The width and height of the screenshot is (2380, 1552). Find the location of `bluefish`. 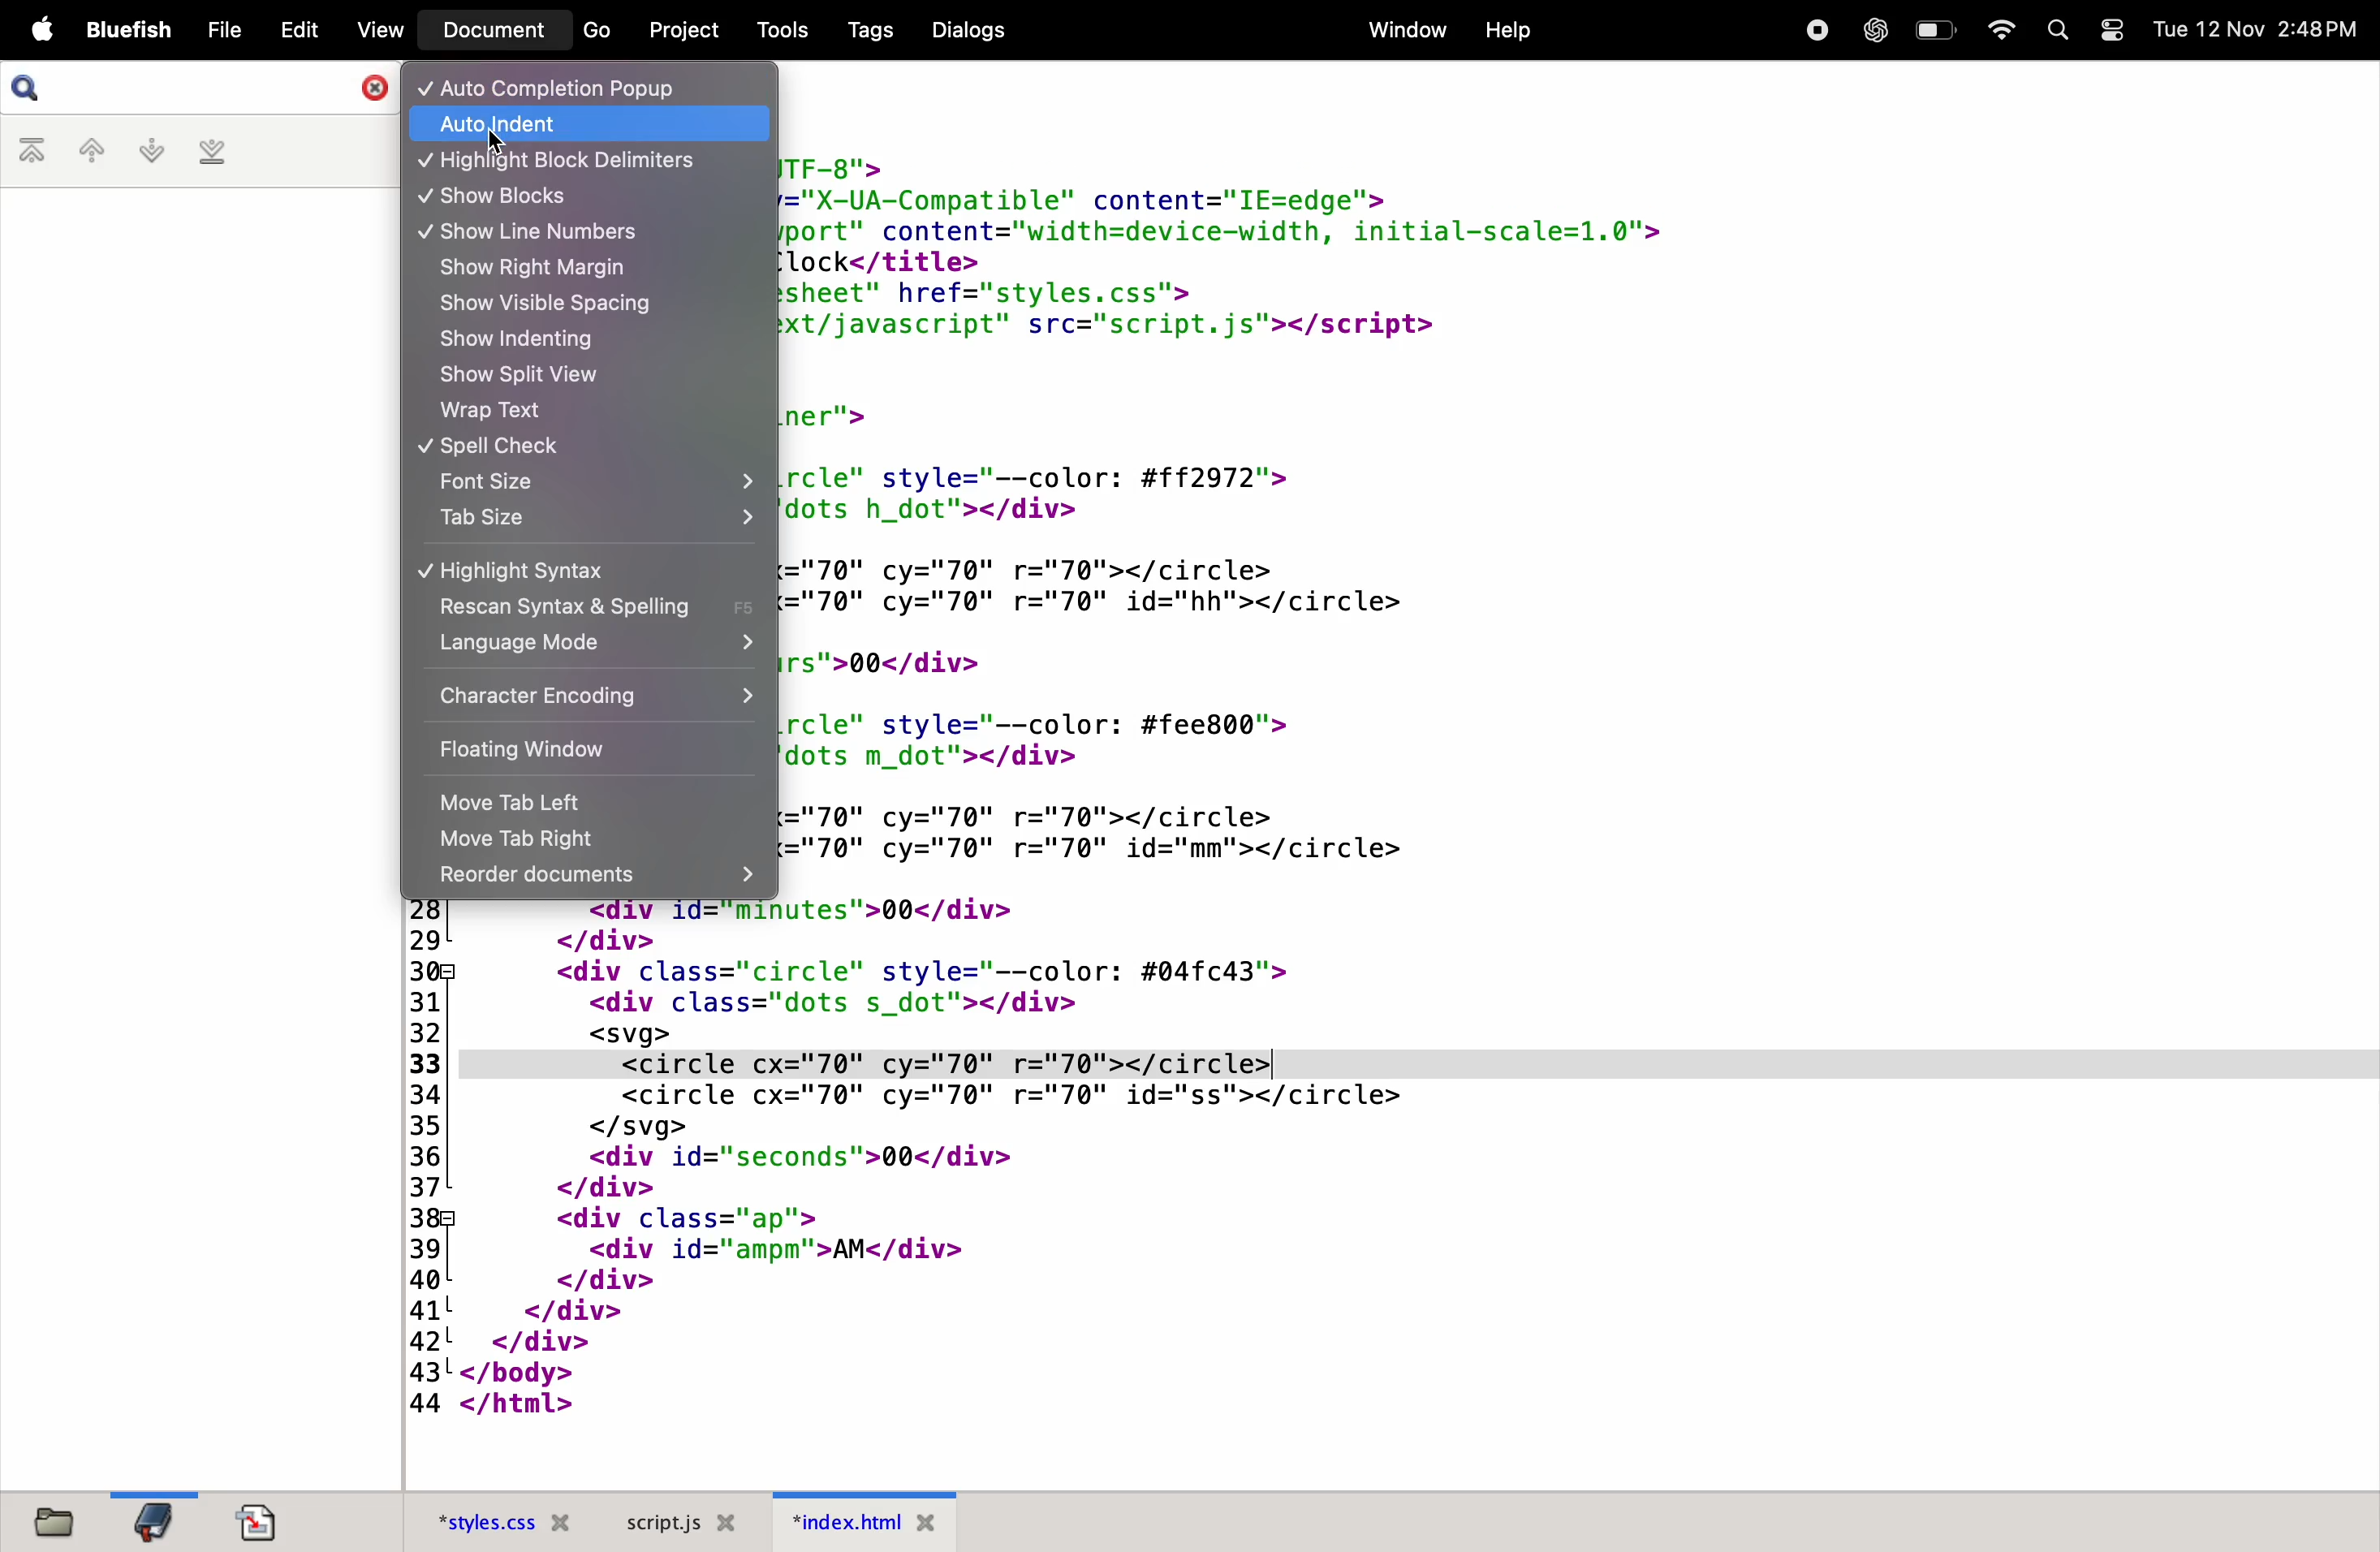

bluefish is located at coordinates (121, 29).